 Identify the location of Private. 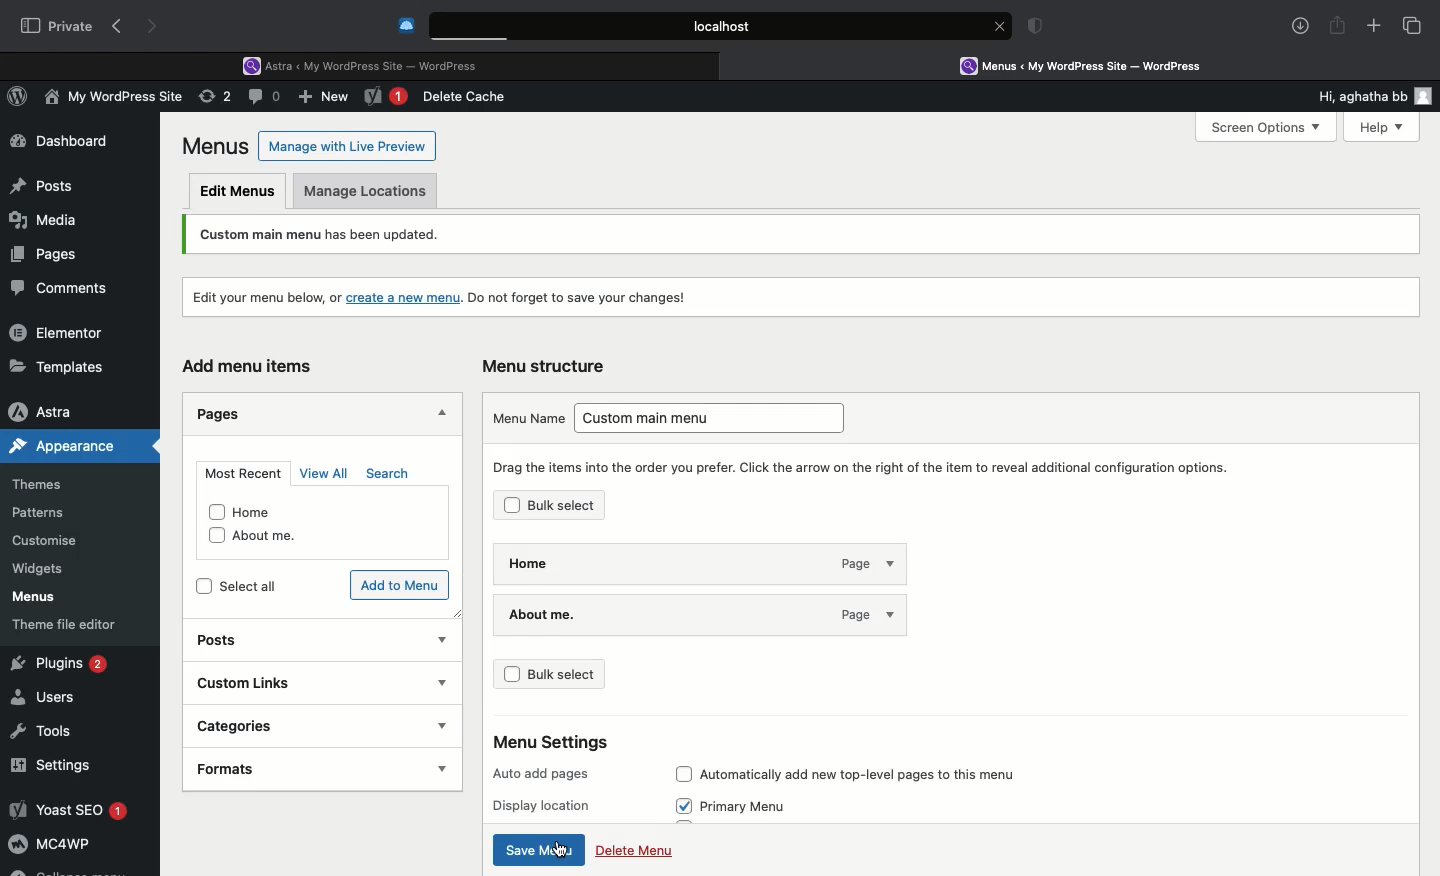
(57, 25).